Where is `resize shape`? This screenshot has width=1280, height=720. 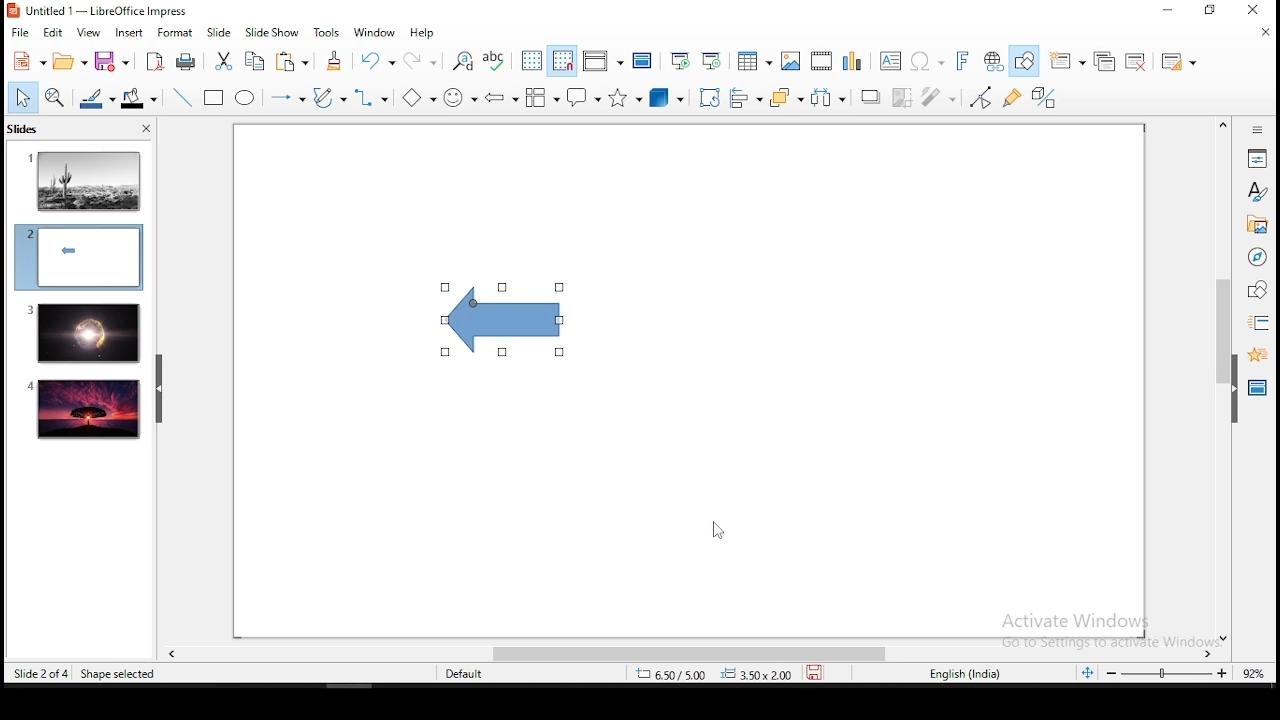
resize shape is located at coordinates (117, 673).